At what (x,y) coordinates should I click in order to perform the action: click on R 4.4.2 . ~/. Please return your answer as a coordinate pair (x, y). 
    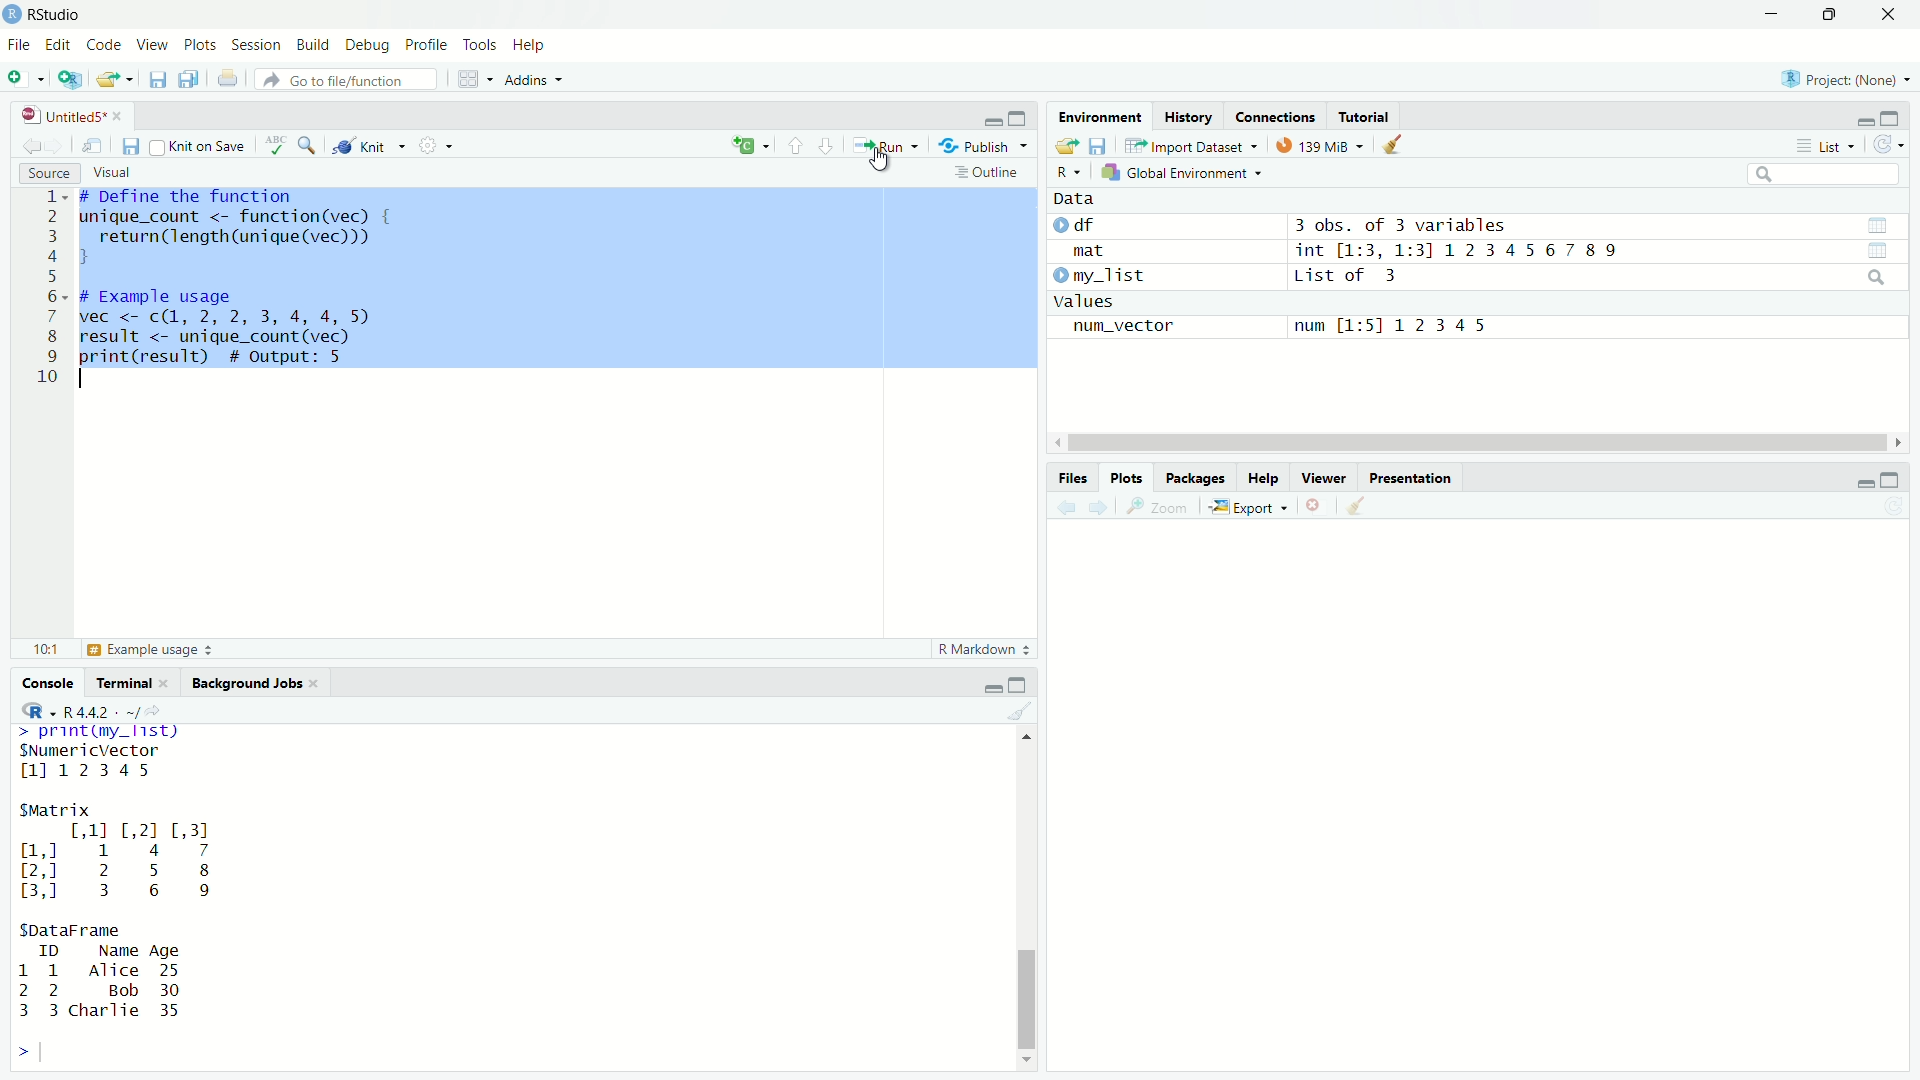
    Looking at the image, I should click on (105, 711).